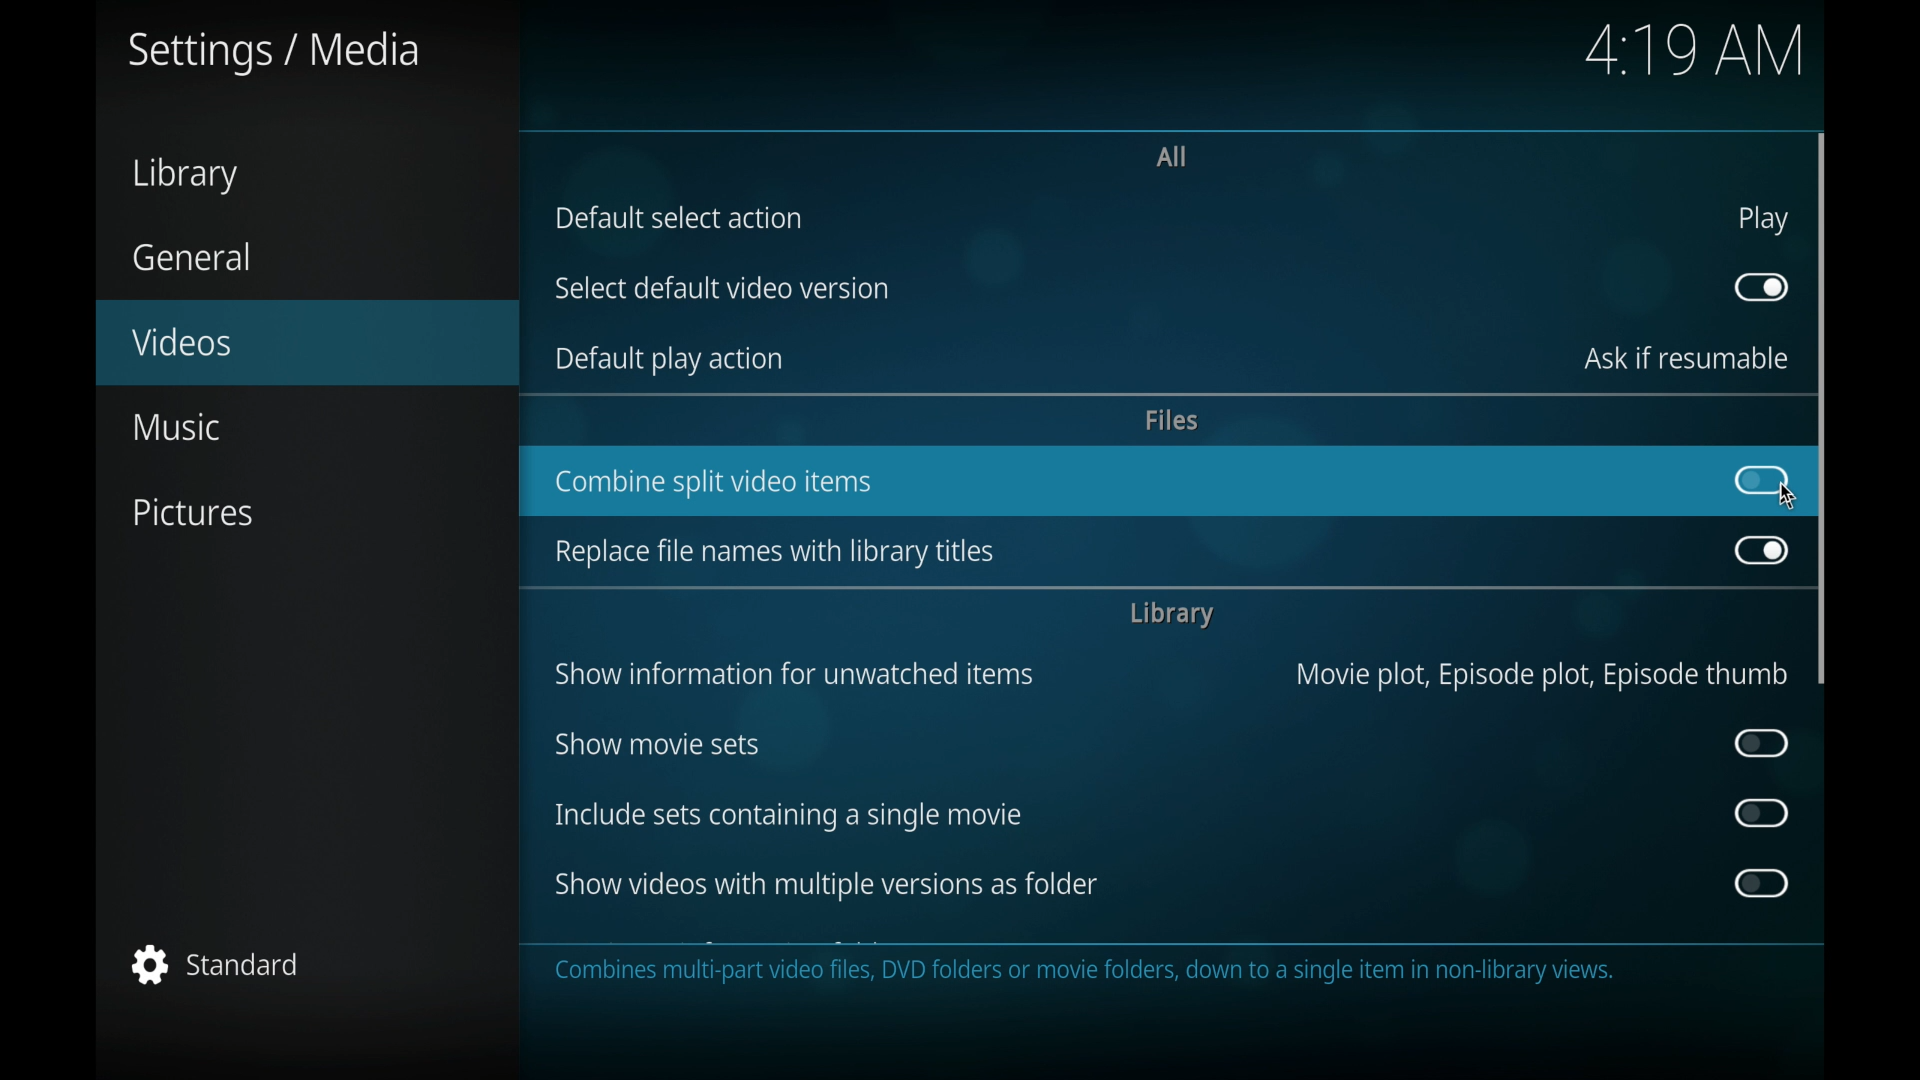 The height and width of the screenshot is (1080, 1920). What do you see at coordinates (713, 482) in the screenshot?
I see `combine splot video items` at bounding box center [713, 482].